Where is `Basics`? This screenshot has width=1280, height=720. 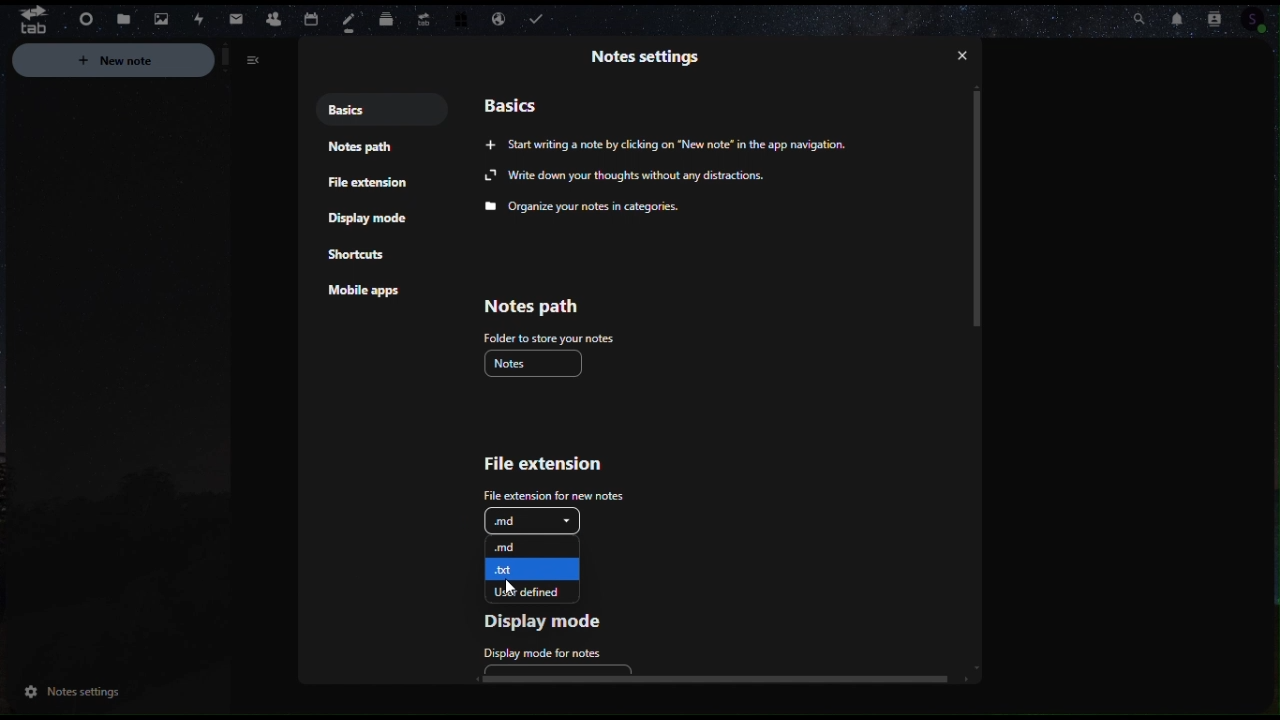 Basics is located at coordinates (368, 110).